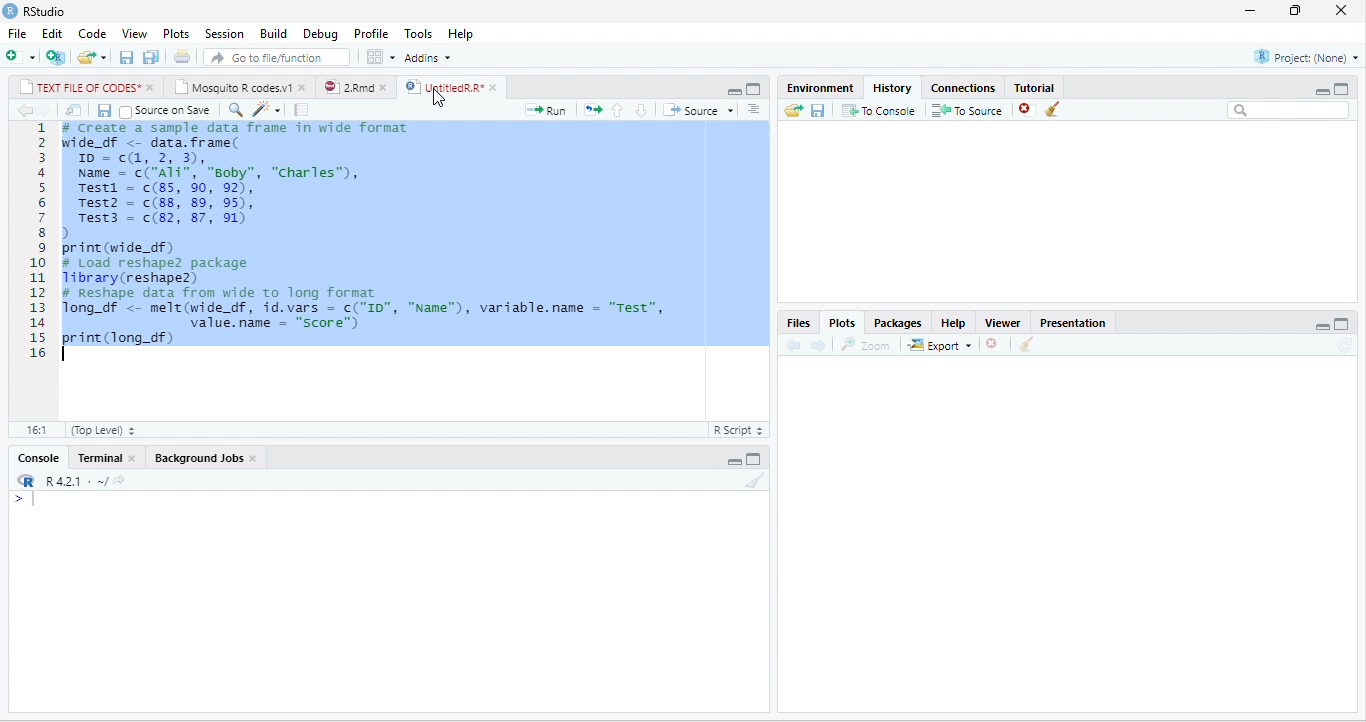  I want to click on forward, so click(44, 110).